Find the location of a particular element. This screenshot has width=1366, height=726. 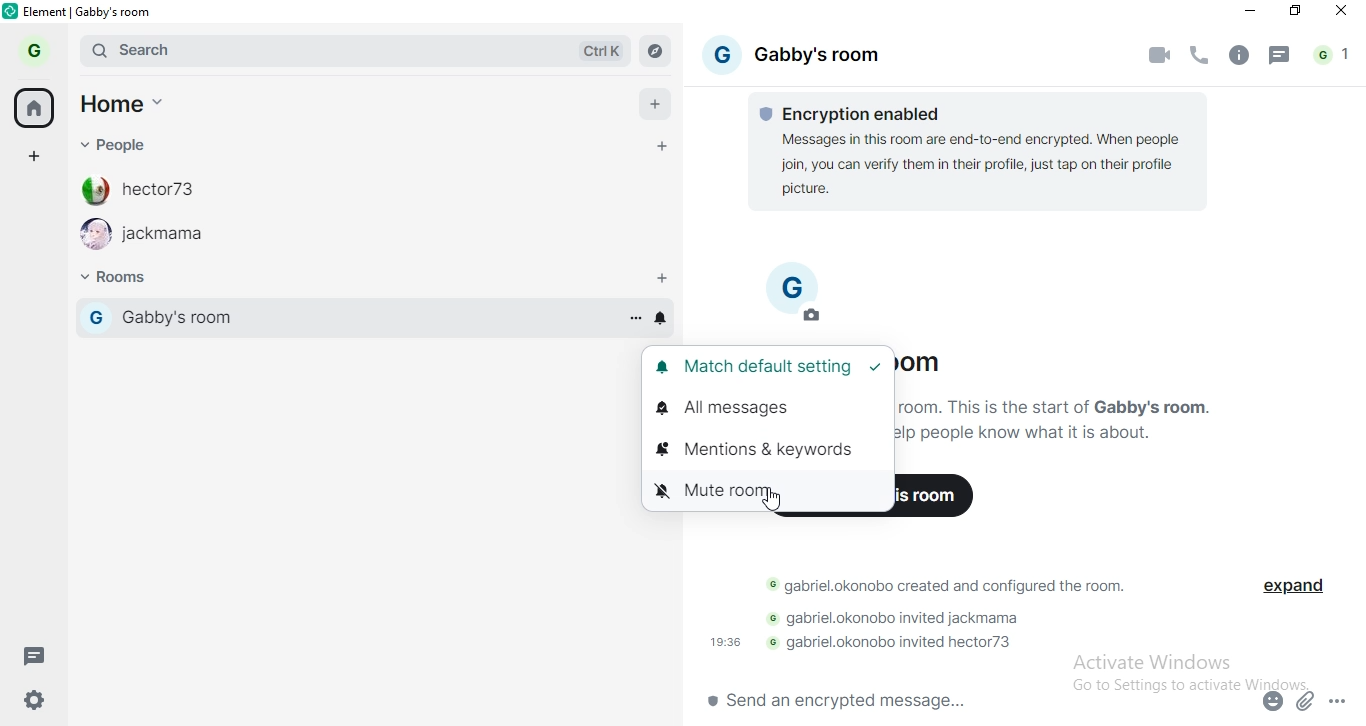

cursor is located at coordinates (773, 499).